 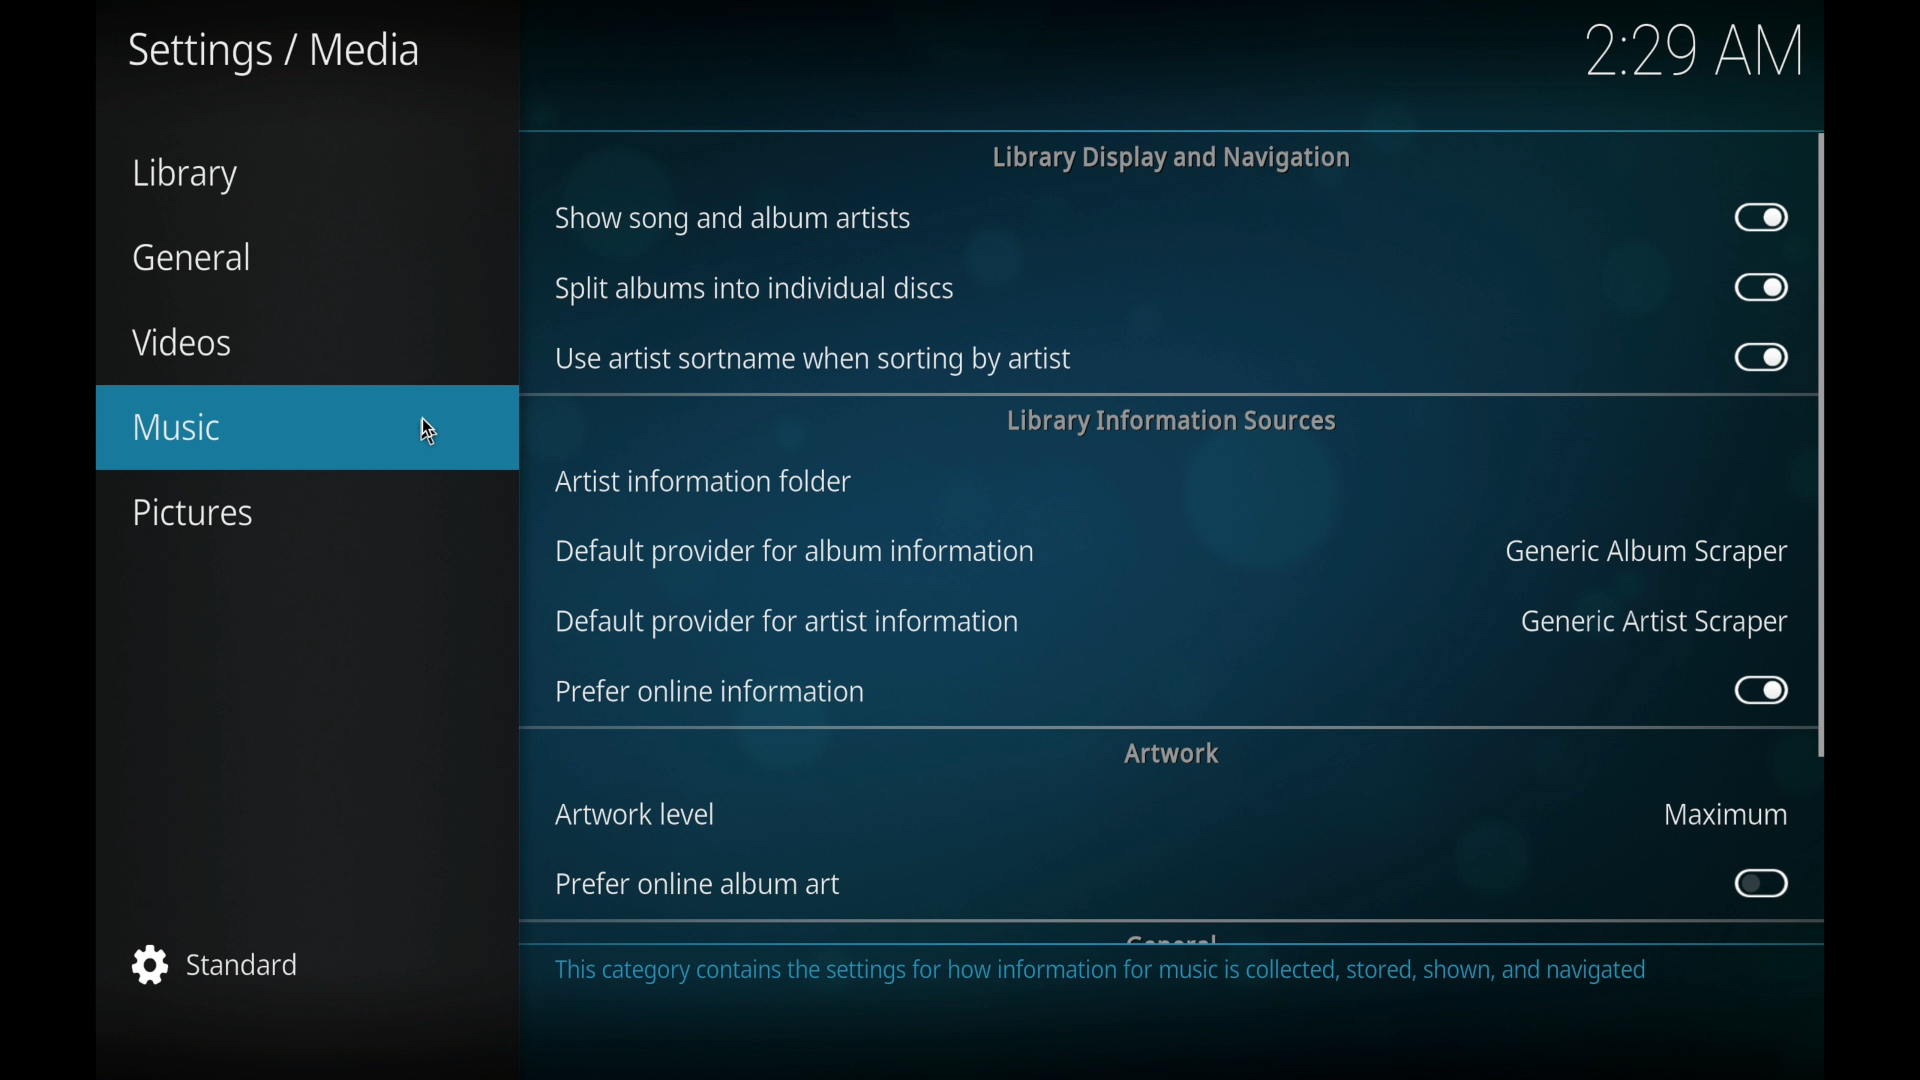 I want to click on library, so click(x=185, y=178).